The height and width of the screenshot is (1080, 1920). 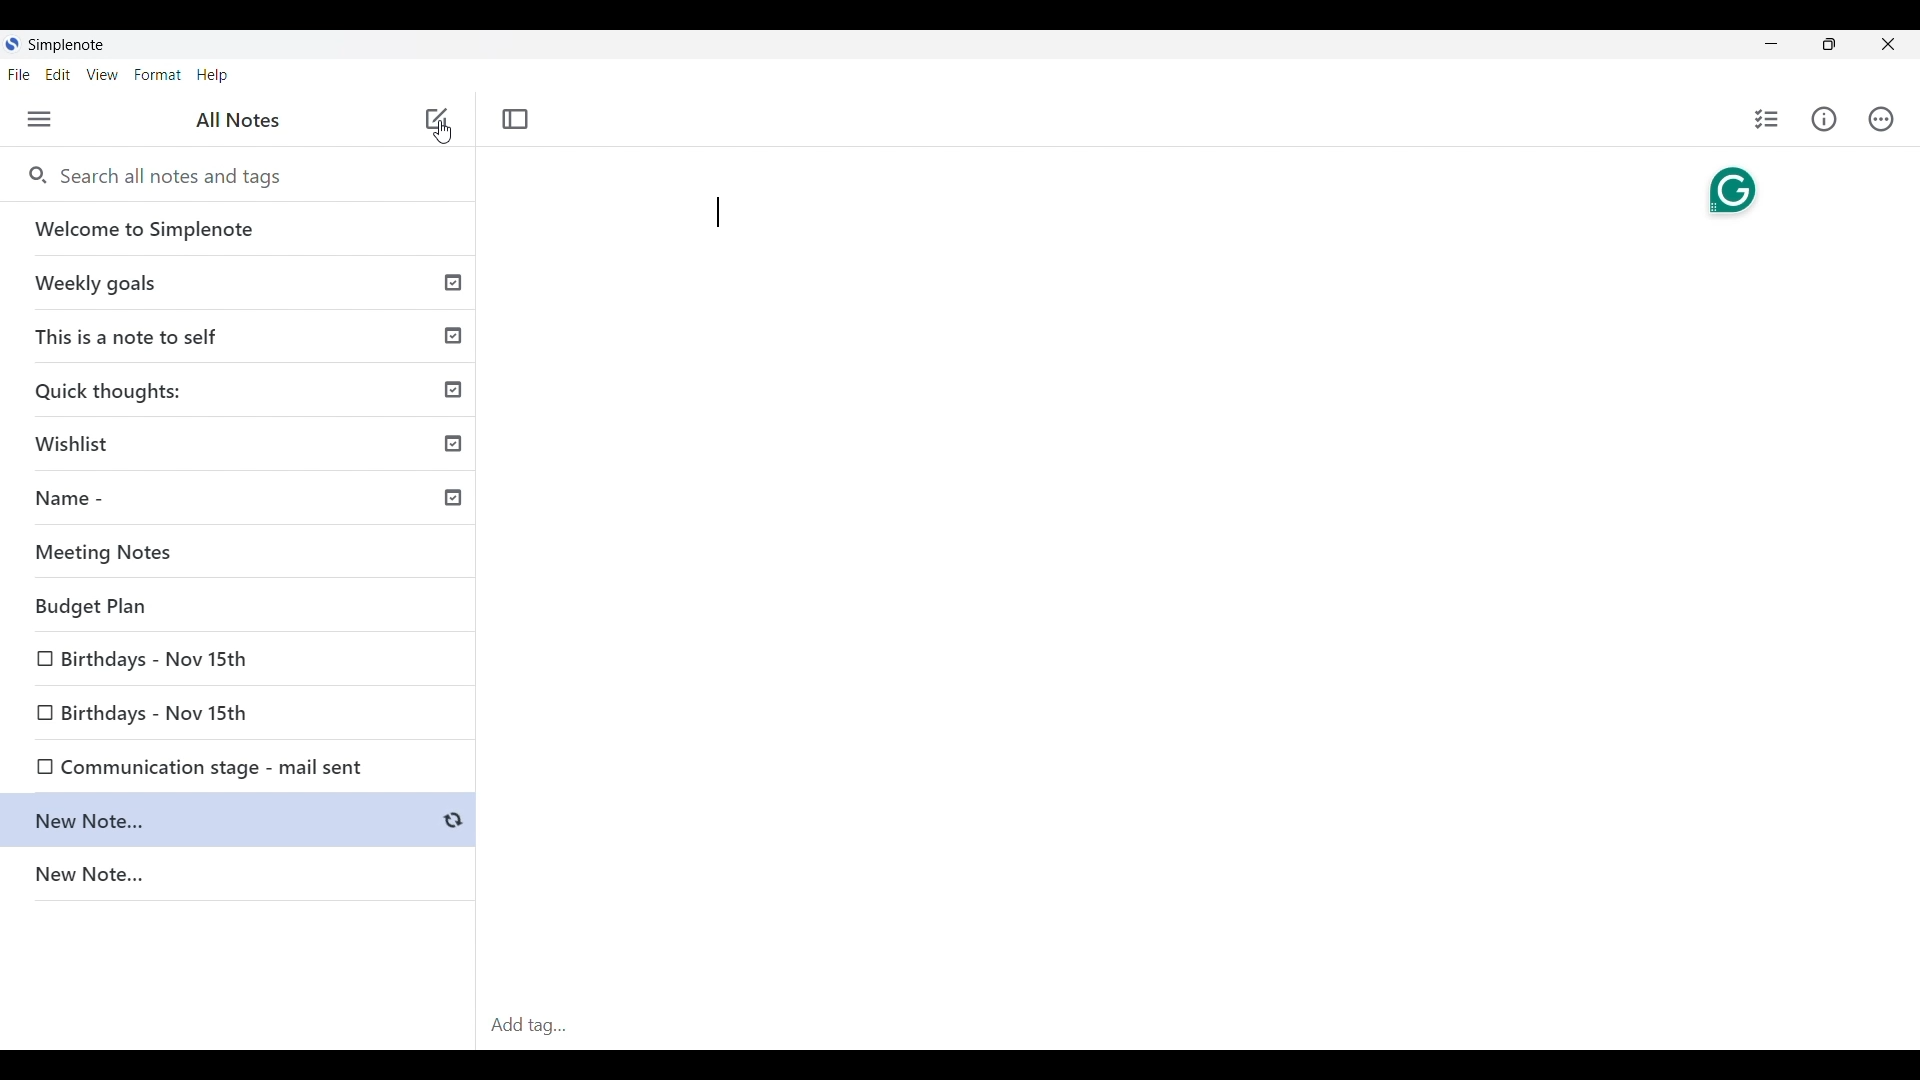 What do you see at coordinates (245, 440) in the screenshot?
I see `Wishlist` at bounding box center [245, 440].